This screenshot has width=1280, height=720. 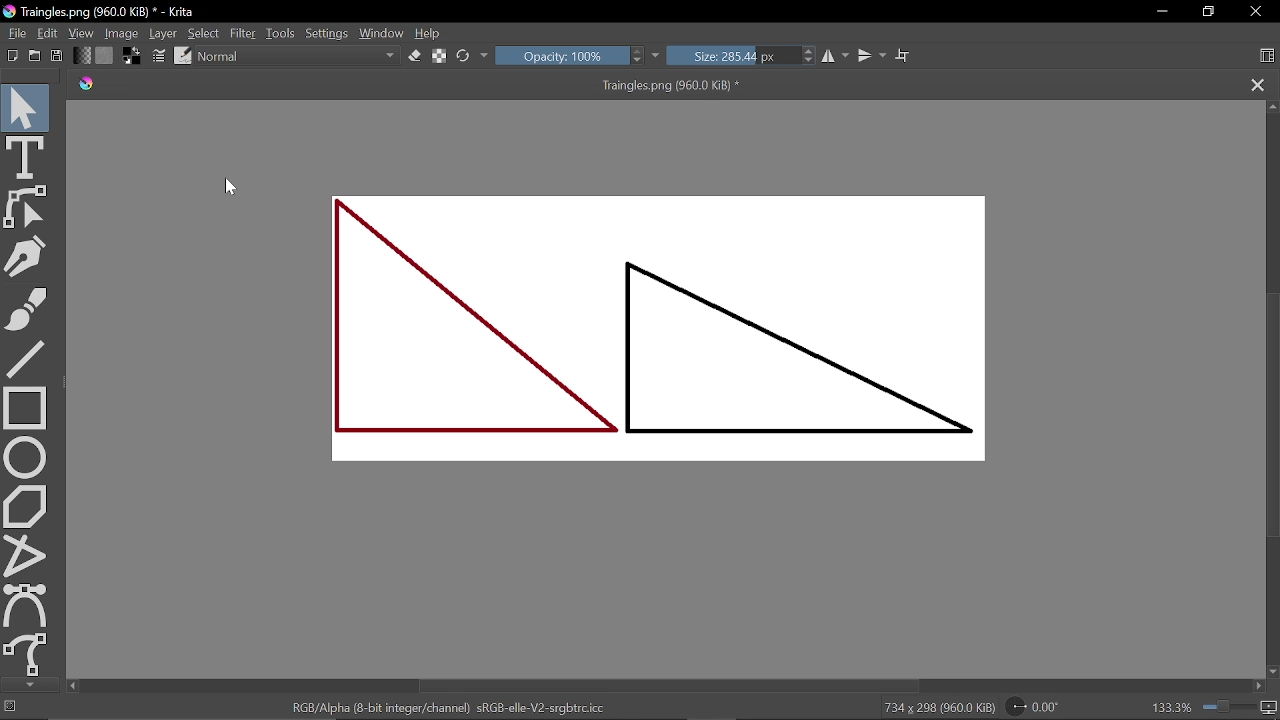 I want to click on Traingles.png (960.0 KiB) *, so click(x=427, y=87).